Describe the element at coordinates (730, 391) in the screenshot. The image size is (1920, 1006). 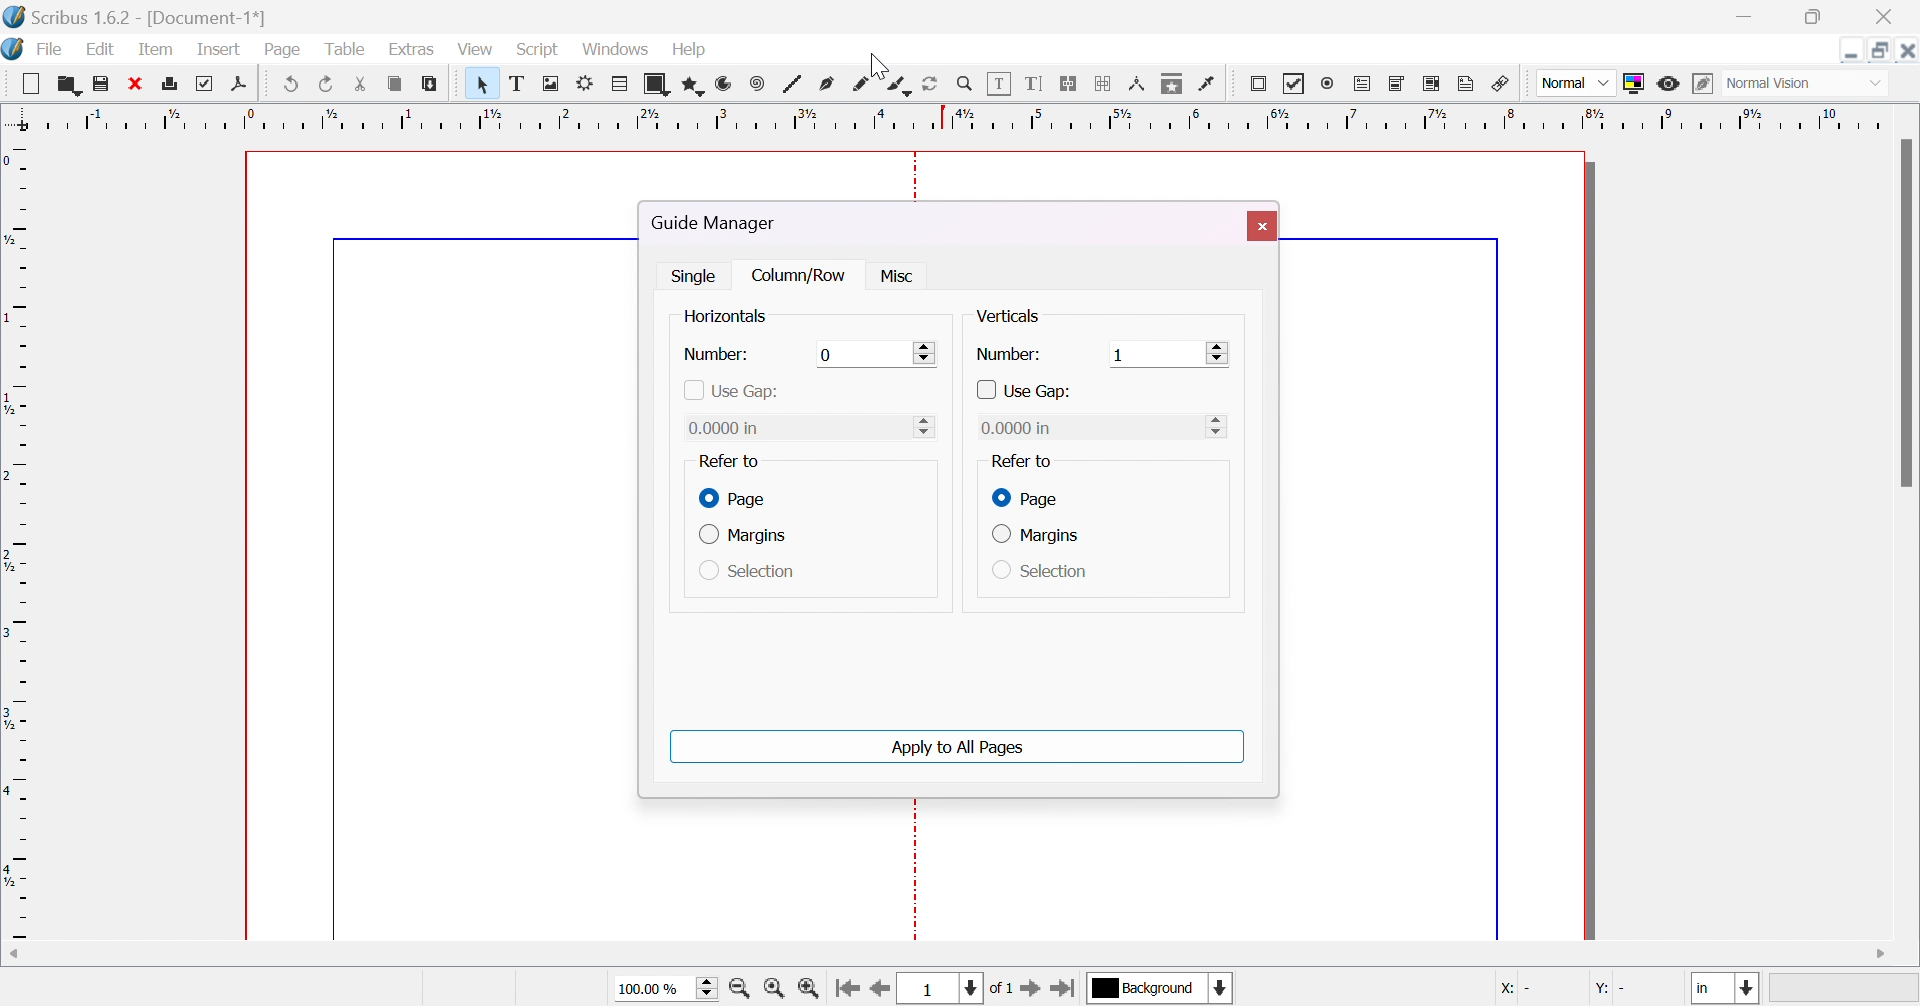
I see `use gap` at that location.